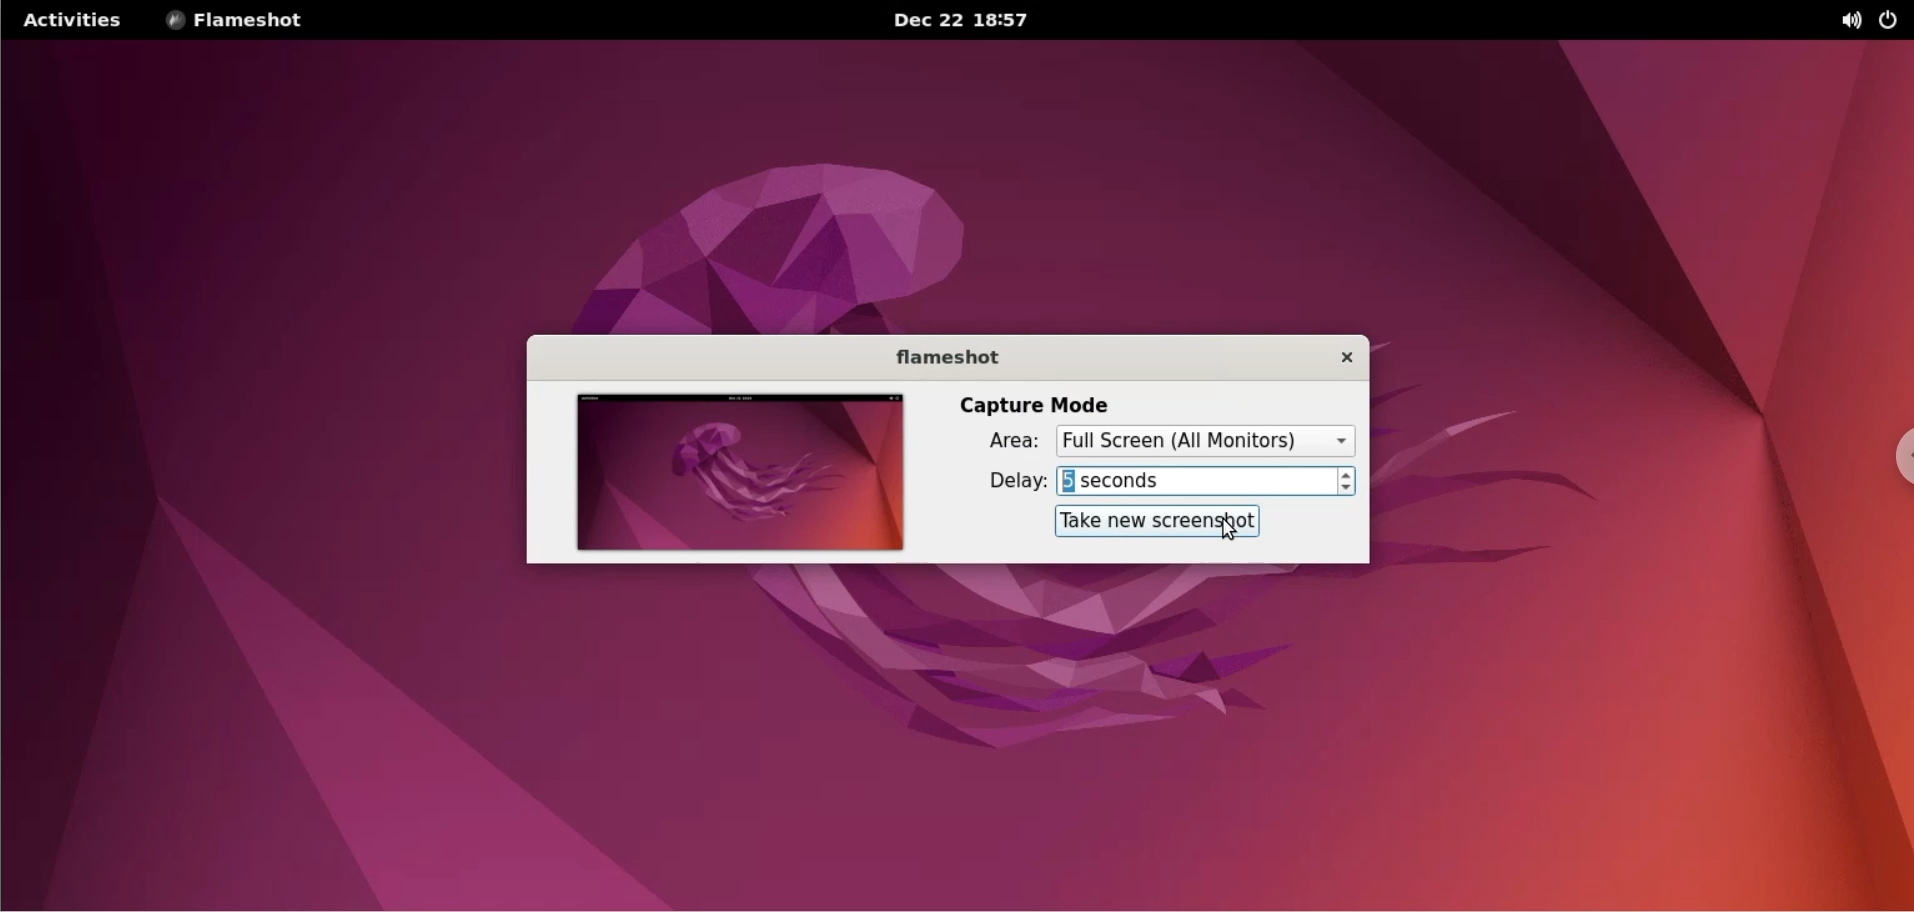 The width and height of the screenshot is (1914, 912). What do you see at coordinates (1333, 357) in the screenshot?
I see `close` at bounding box center [1333, 357].